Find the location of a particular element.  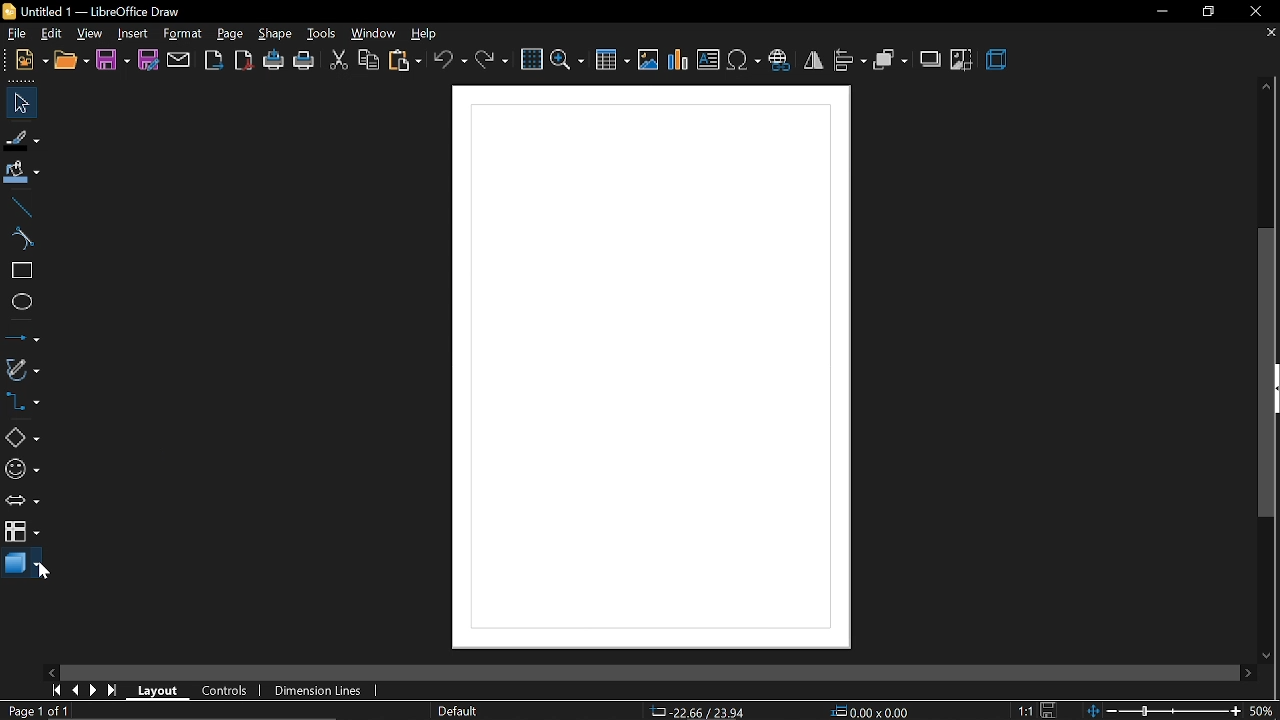

paste is located at coordinates (405, 61).